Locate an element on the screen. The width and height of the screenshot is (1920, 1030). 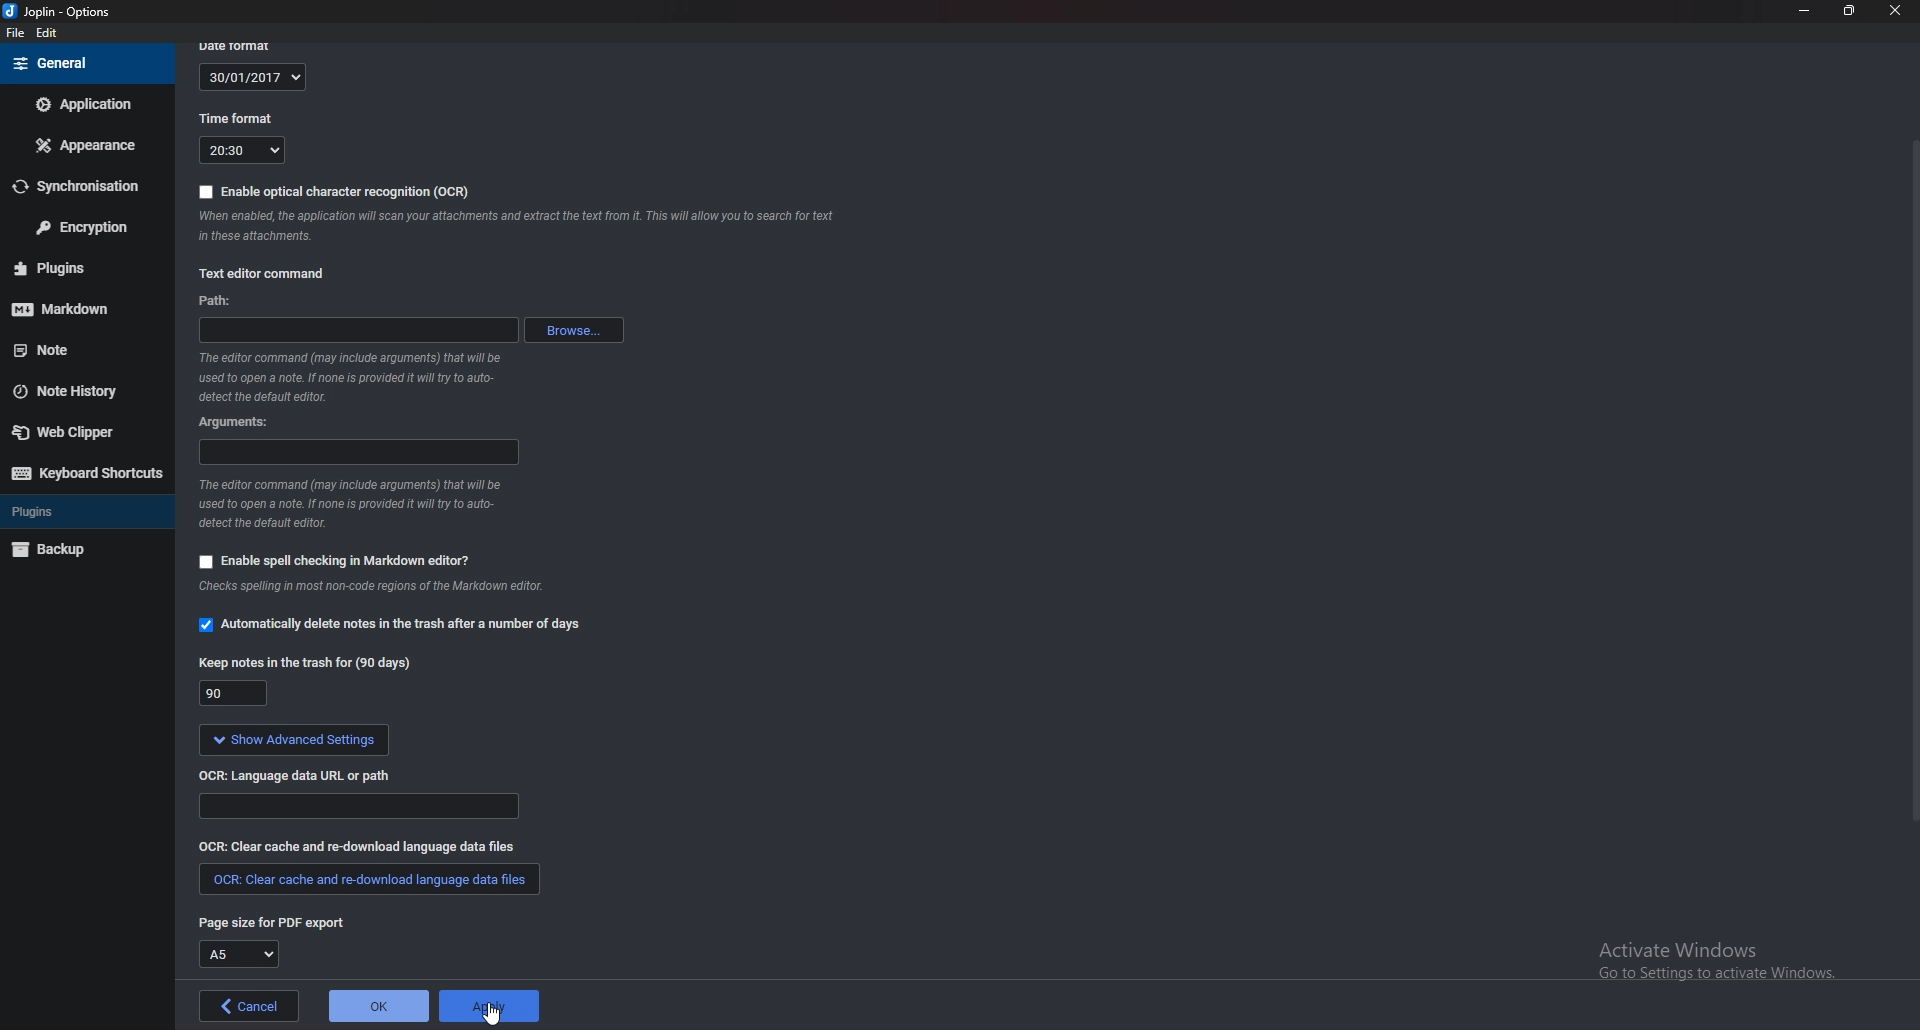
Application is located at coordinates (86, 104).